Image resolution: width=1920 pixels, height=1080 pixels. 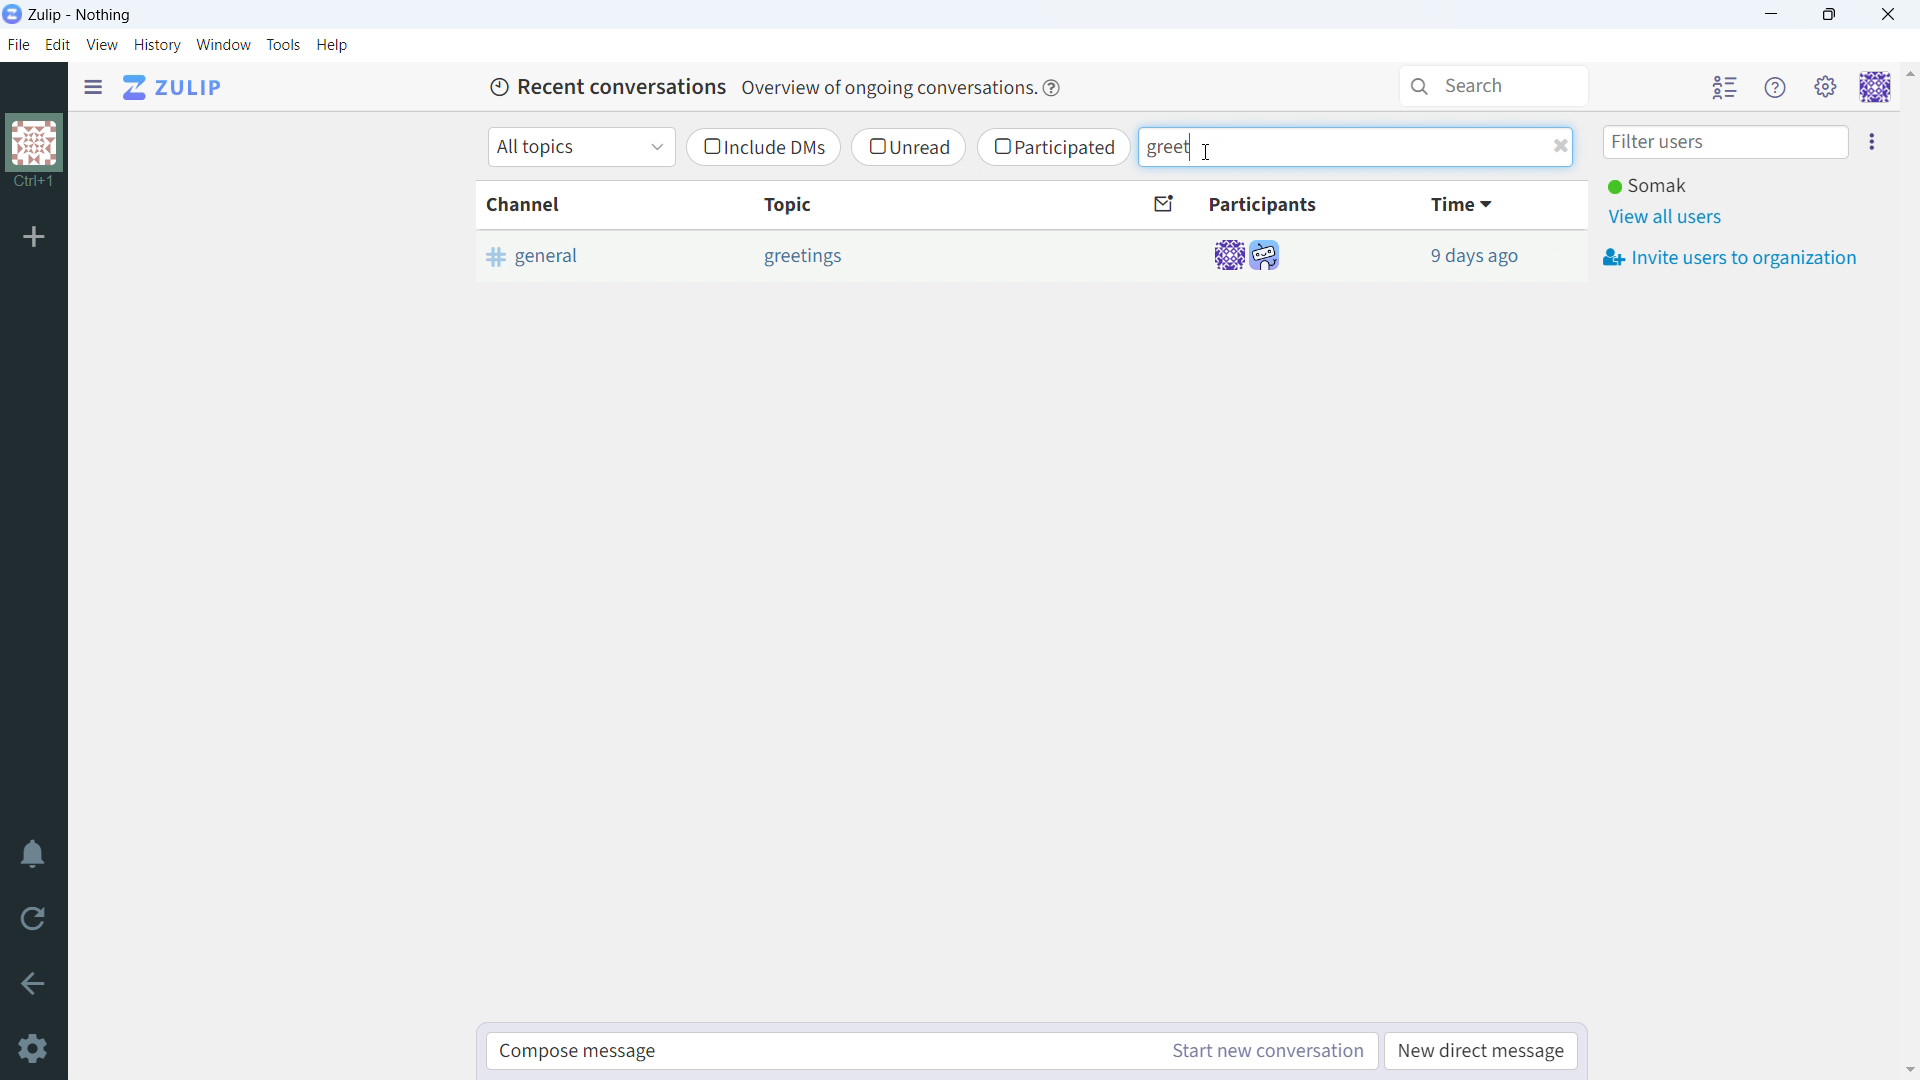 I want to click on help, so click(x=1052, y=89).